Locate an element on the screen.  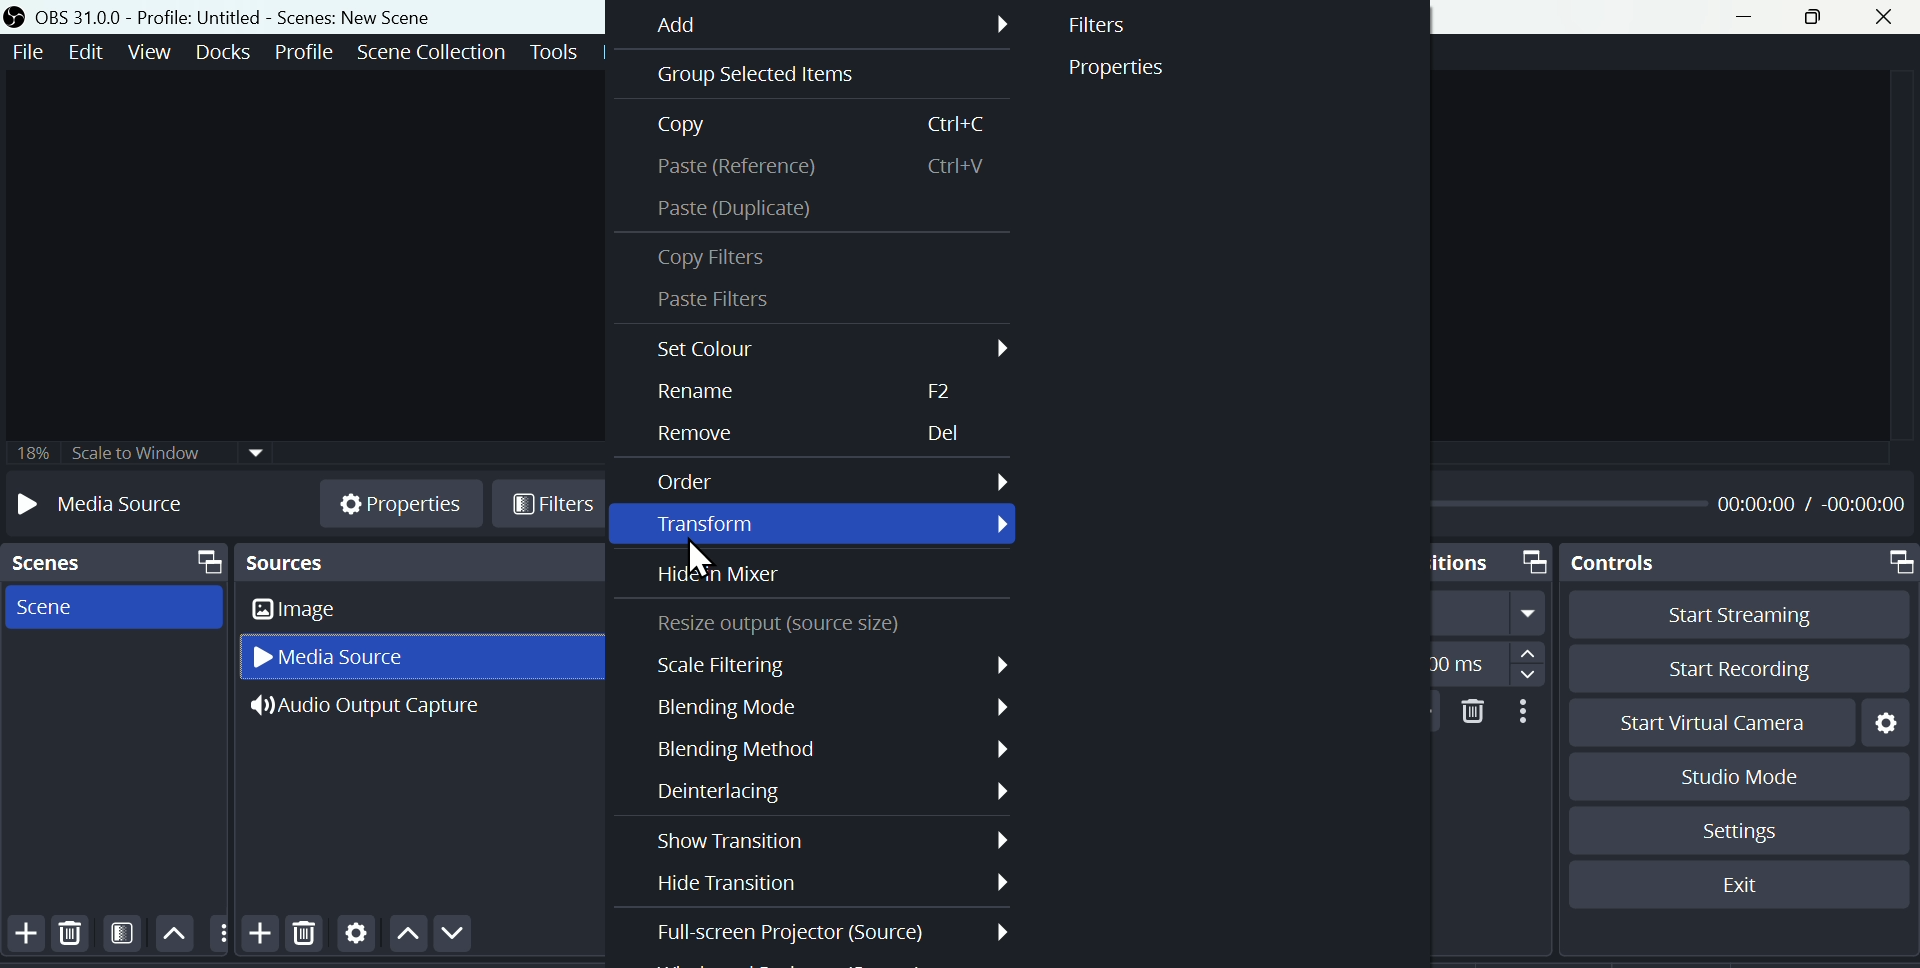
Delete is located at coordinates (1470, 710).